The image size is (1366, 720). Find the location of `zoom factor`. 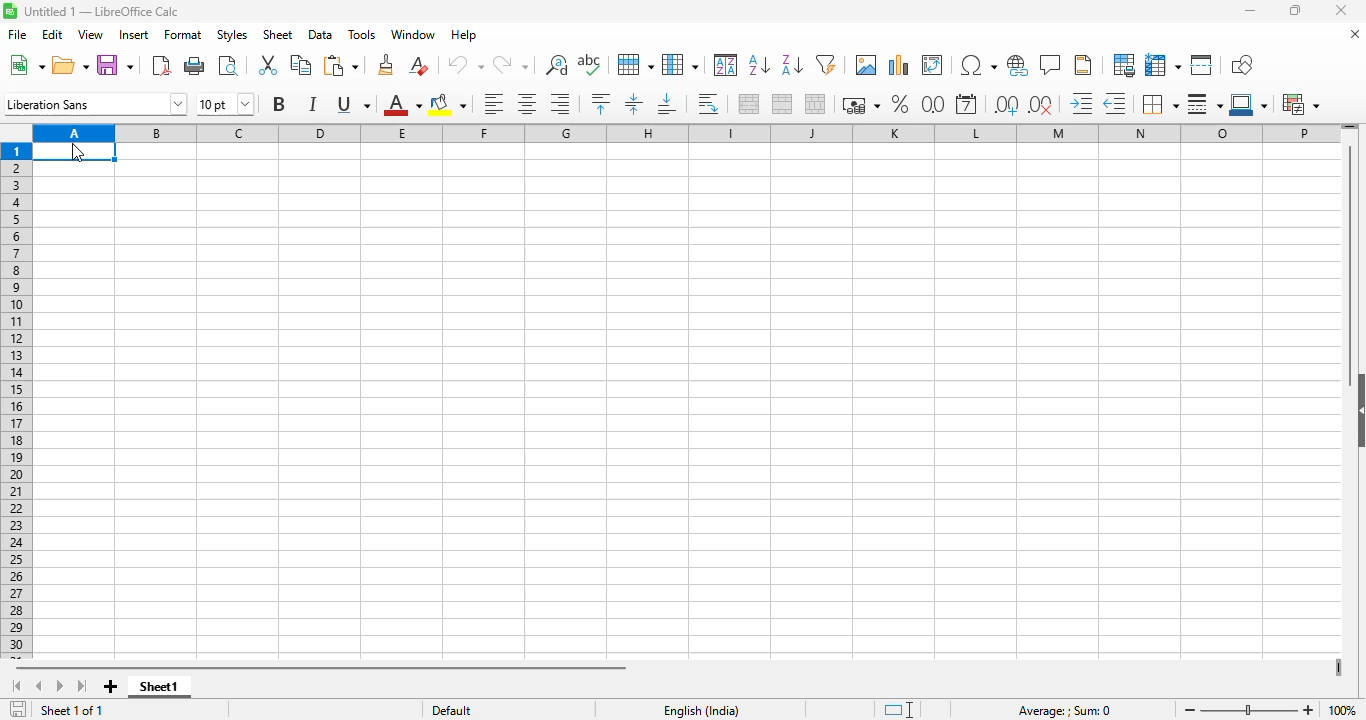

zoom factor is located at coordinates (1343, 710).